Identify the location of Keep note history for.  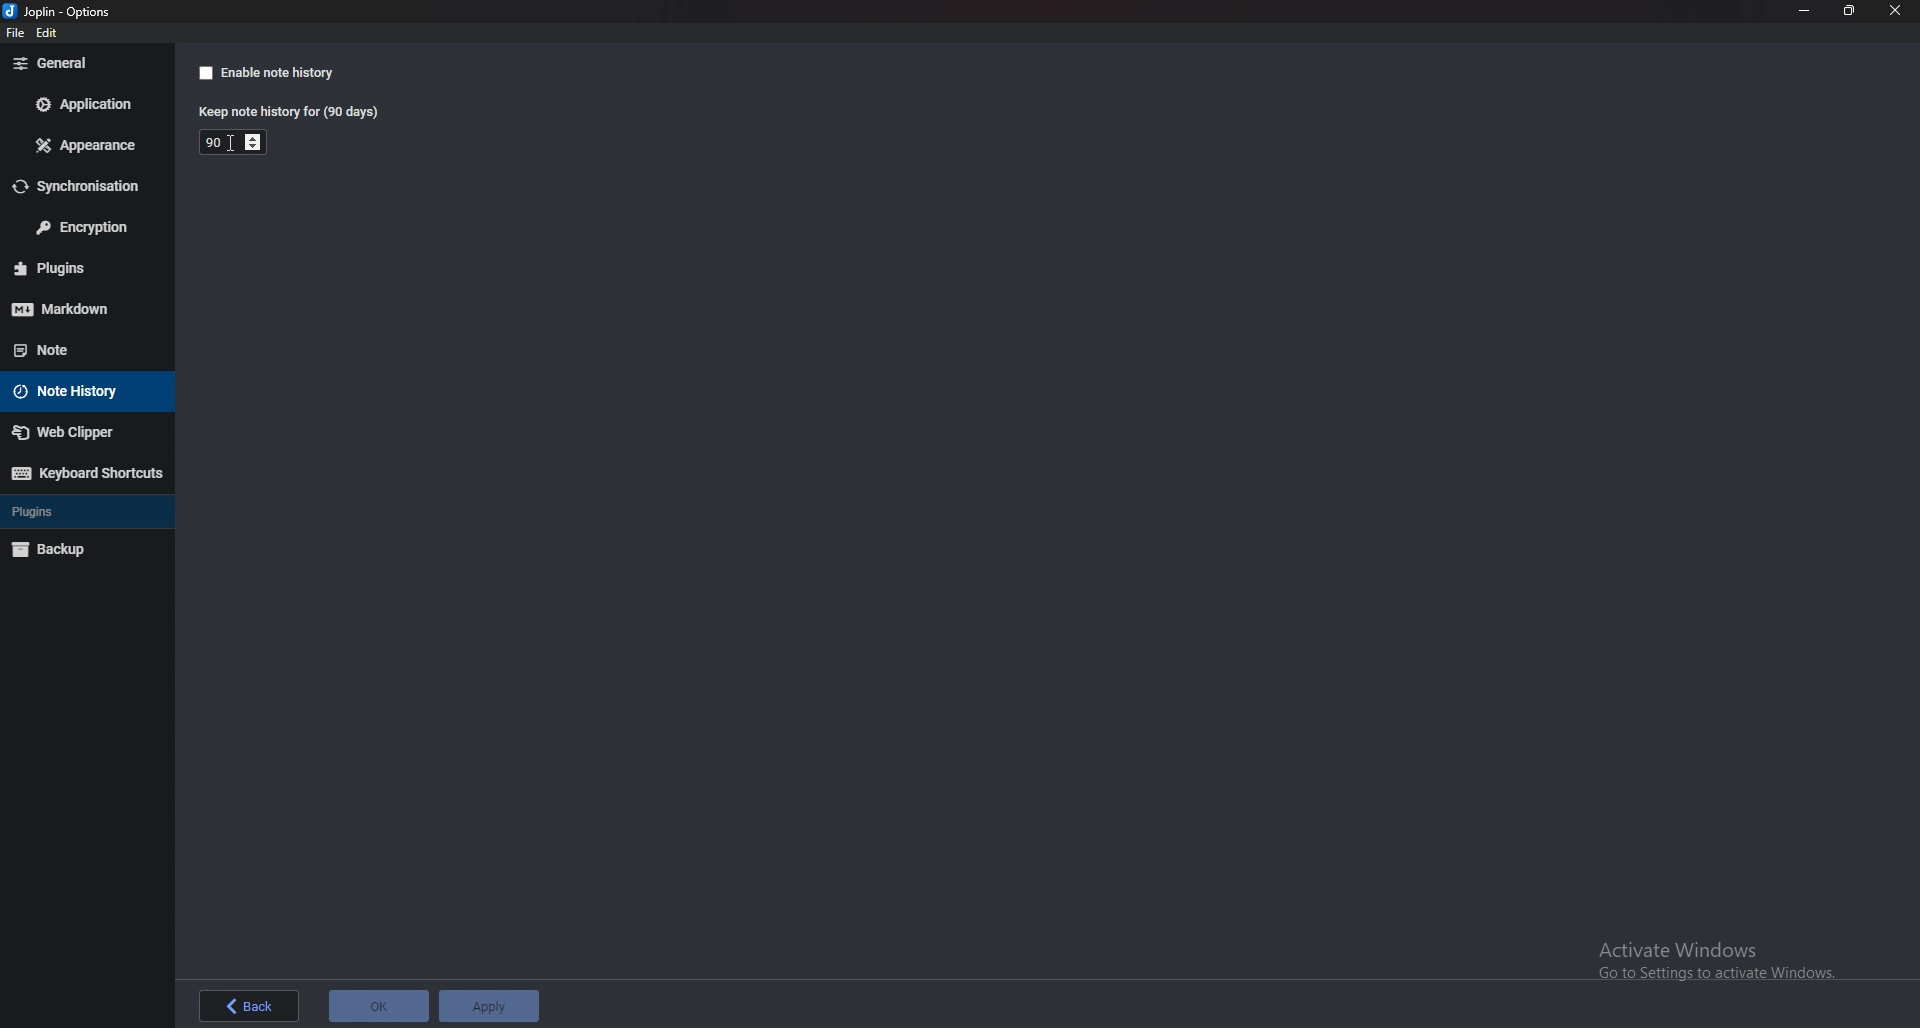
(286, 113).